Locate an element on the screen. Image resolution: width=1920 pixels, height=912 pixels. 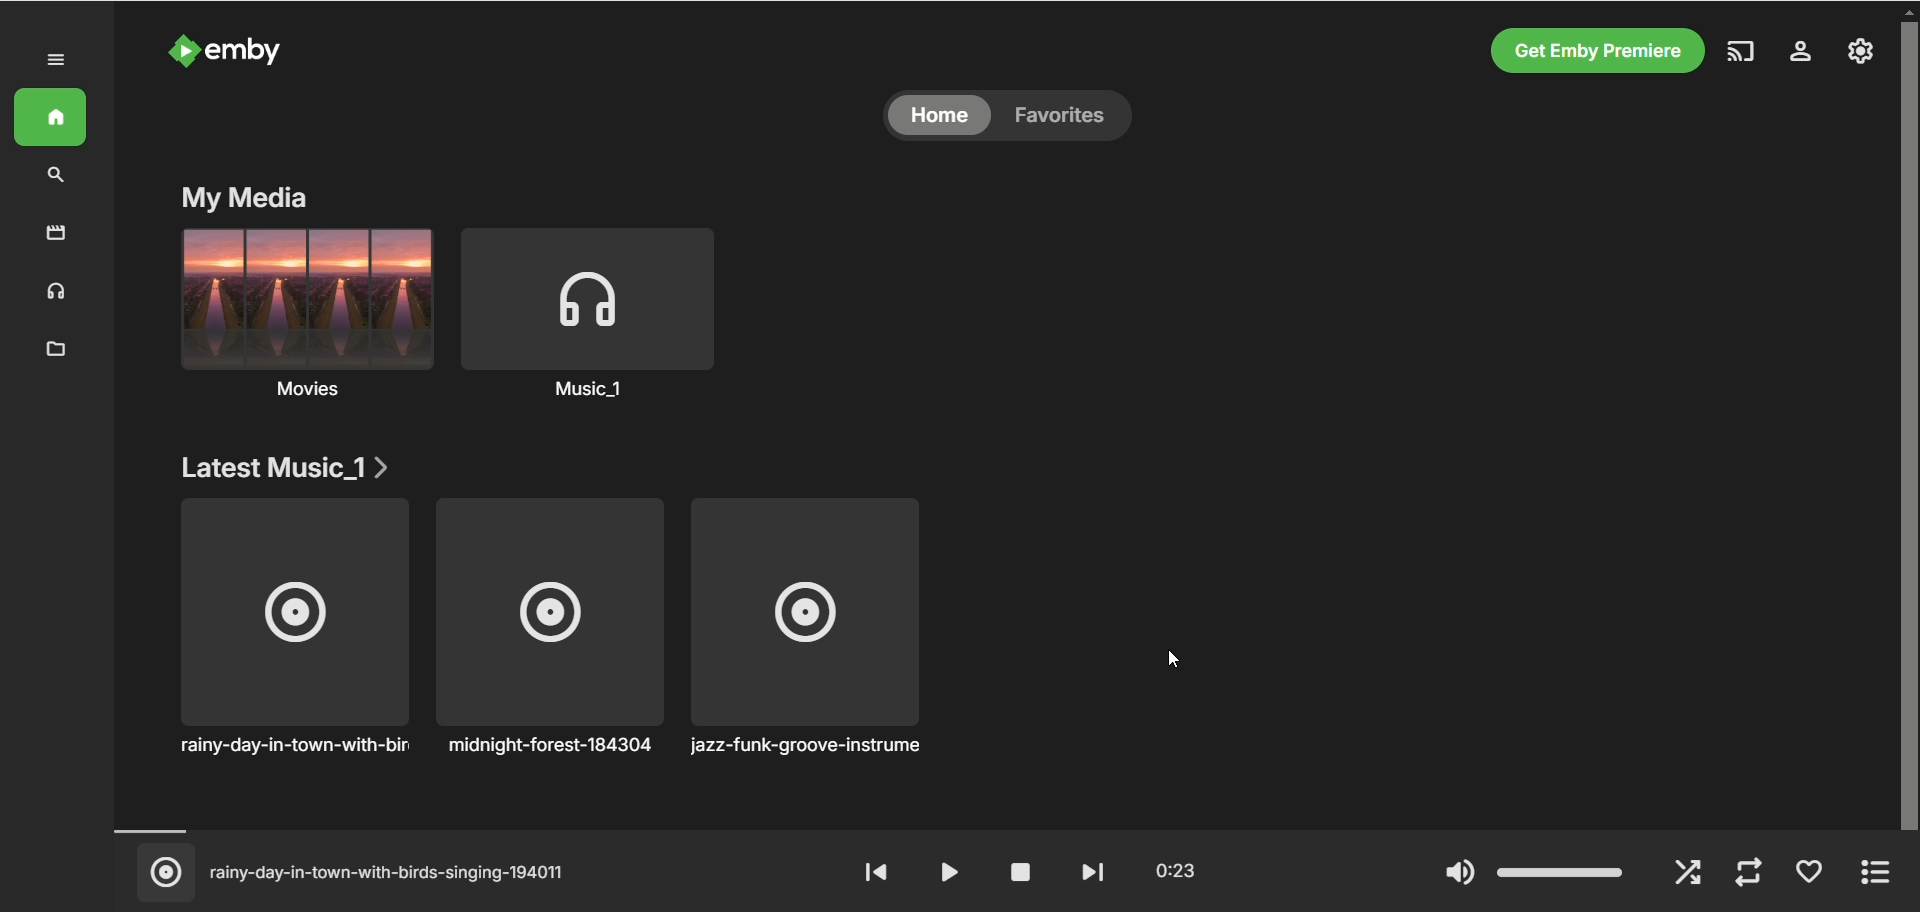
settings is located at coordinates (1798, 52).